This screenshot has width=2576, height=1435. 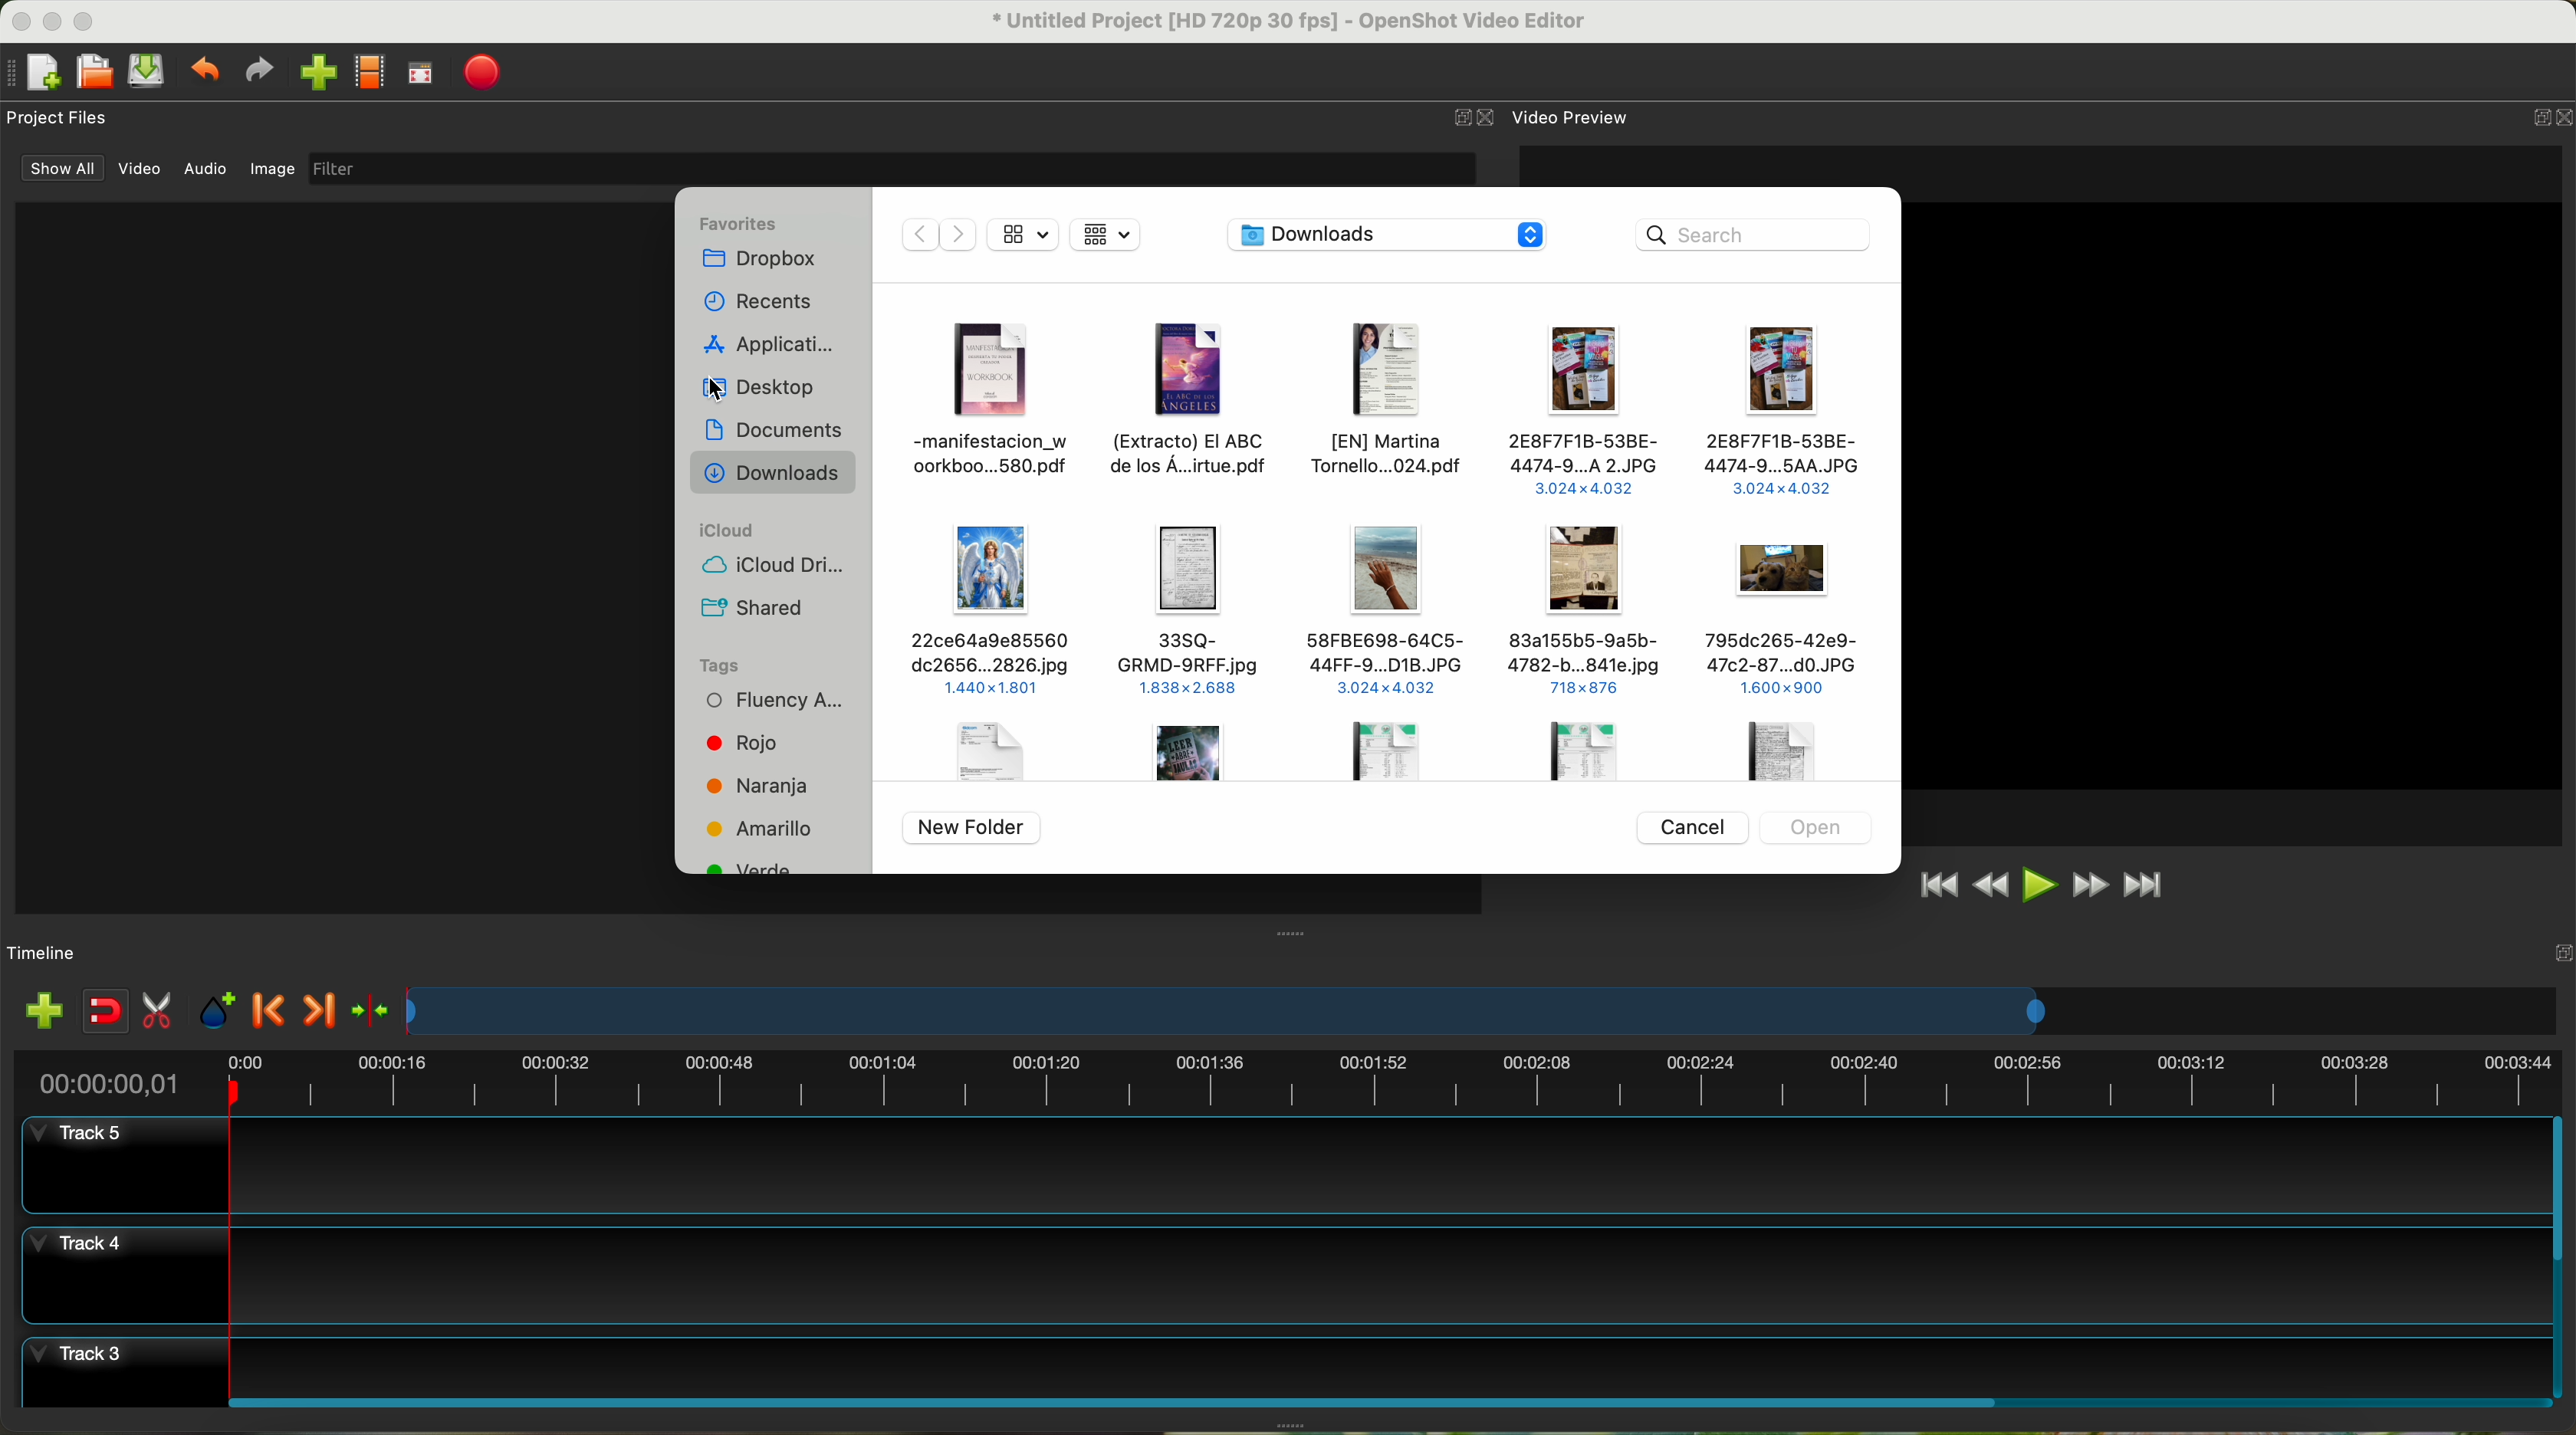 What do you see at coordinates (373, 1012) in the screenshot?
I see `center the timeline on the playhead` at bounding box center [373, 1012].